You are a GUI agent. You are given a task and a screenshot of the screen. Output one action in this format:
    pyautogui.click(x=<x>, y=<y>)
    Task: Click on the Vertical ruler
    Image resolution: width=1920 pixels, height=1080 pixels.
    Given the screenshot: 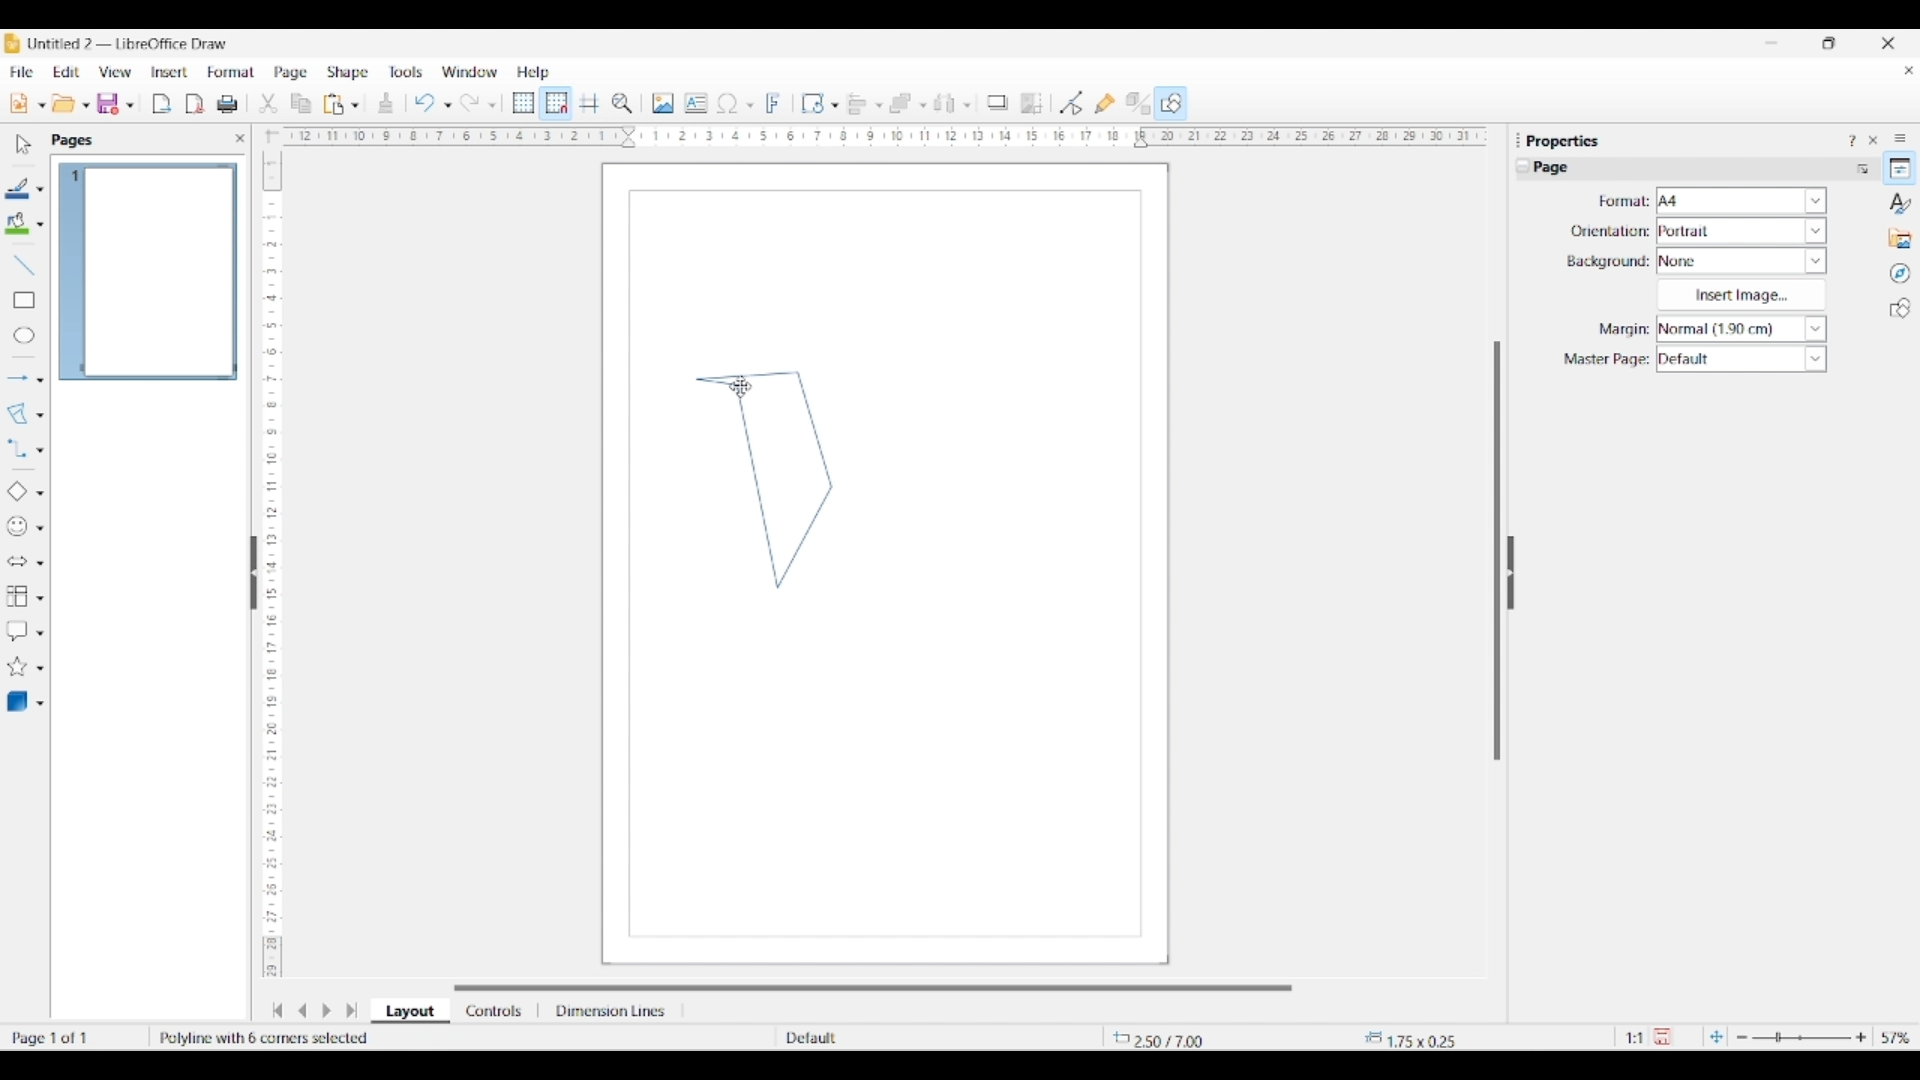 What is the action you would take?
    pyautogui.click(x=269, y=555)
    